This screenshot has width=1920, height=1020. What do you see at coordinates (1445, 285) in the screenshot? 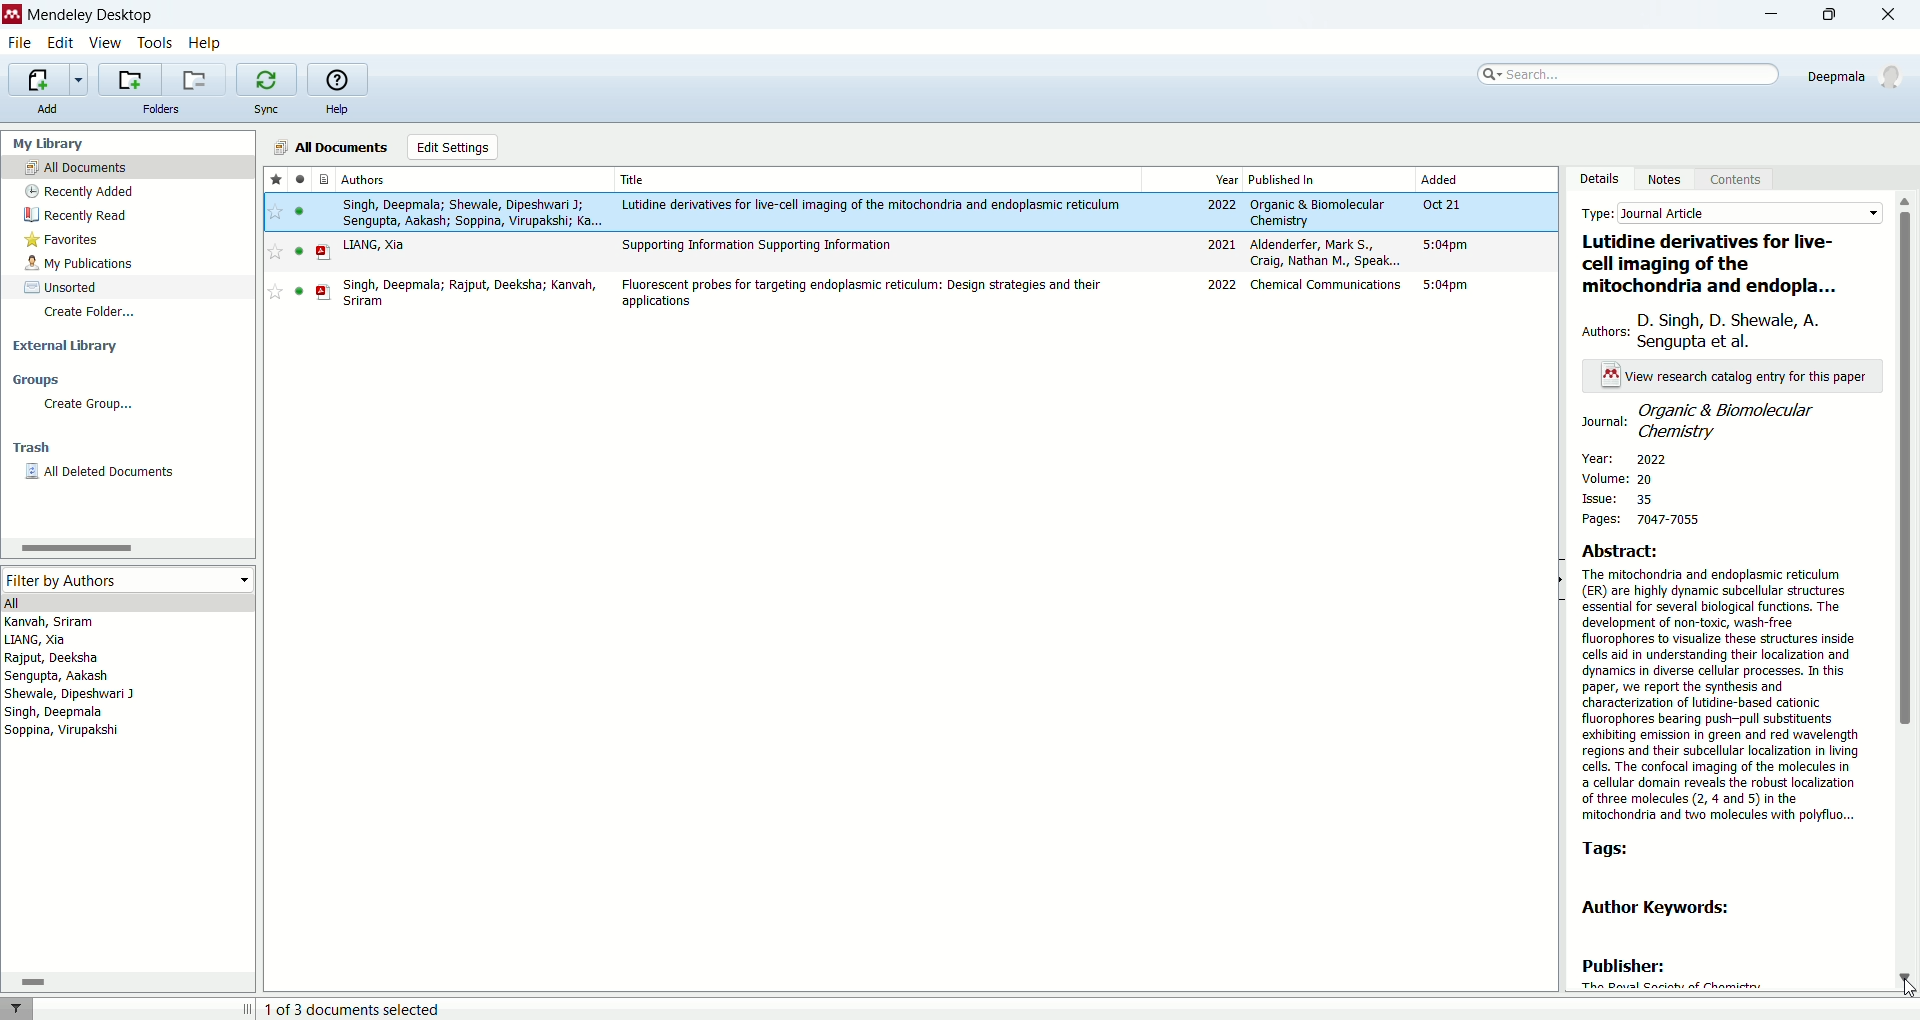
I see `5:04pm` at bounding box center [1445, 285].